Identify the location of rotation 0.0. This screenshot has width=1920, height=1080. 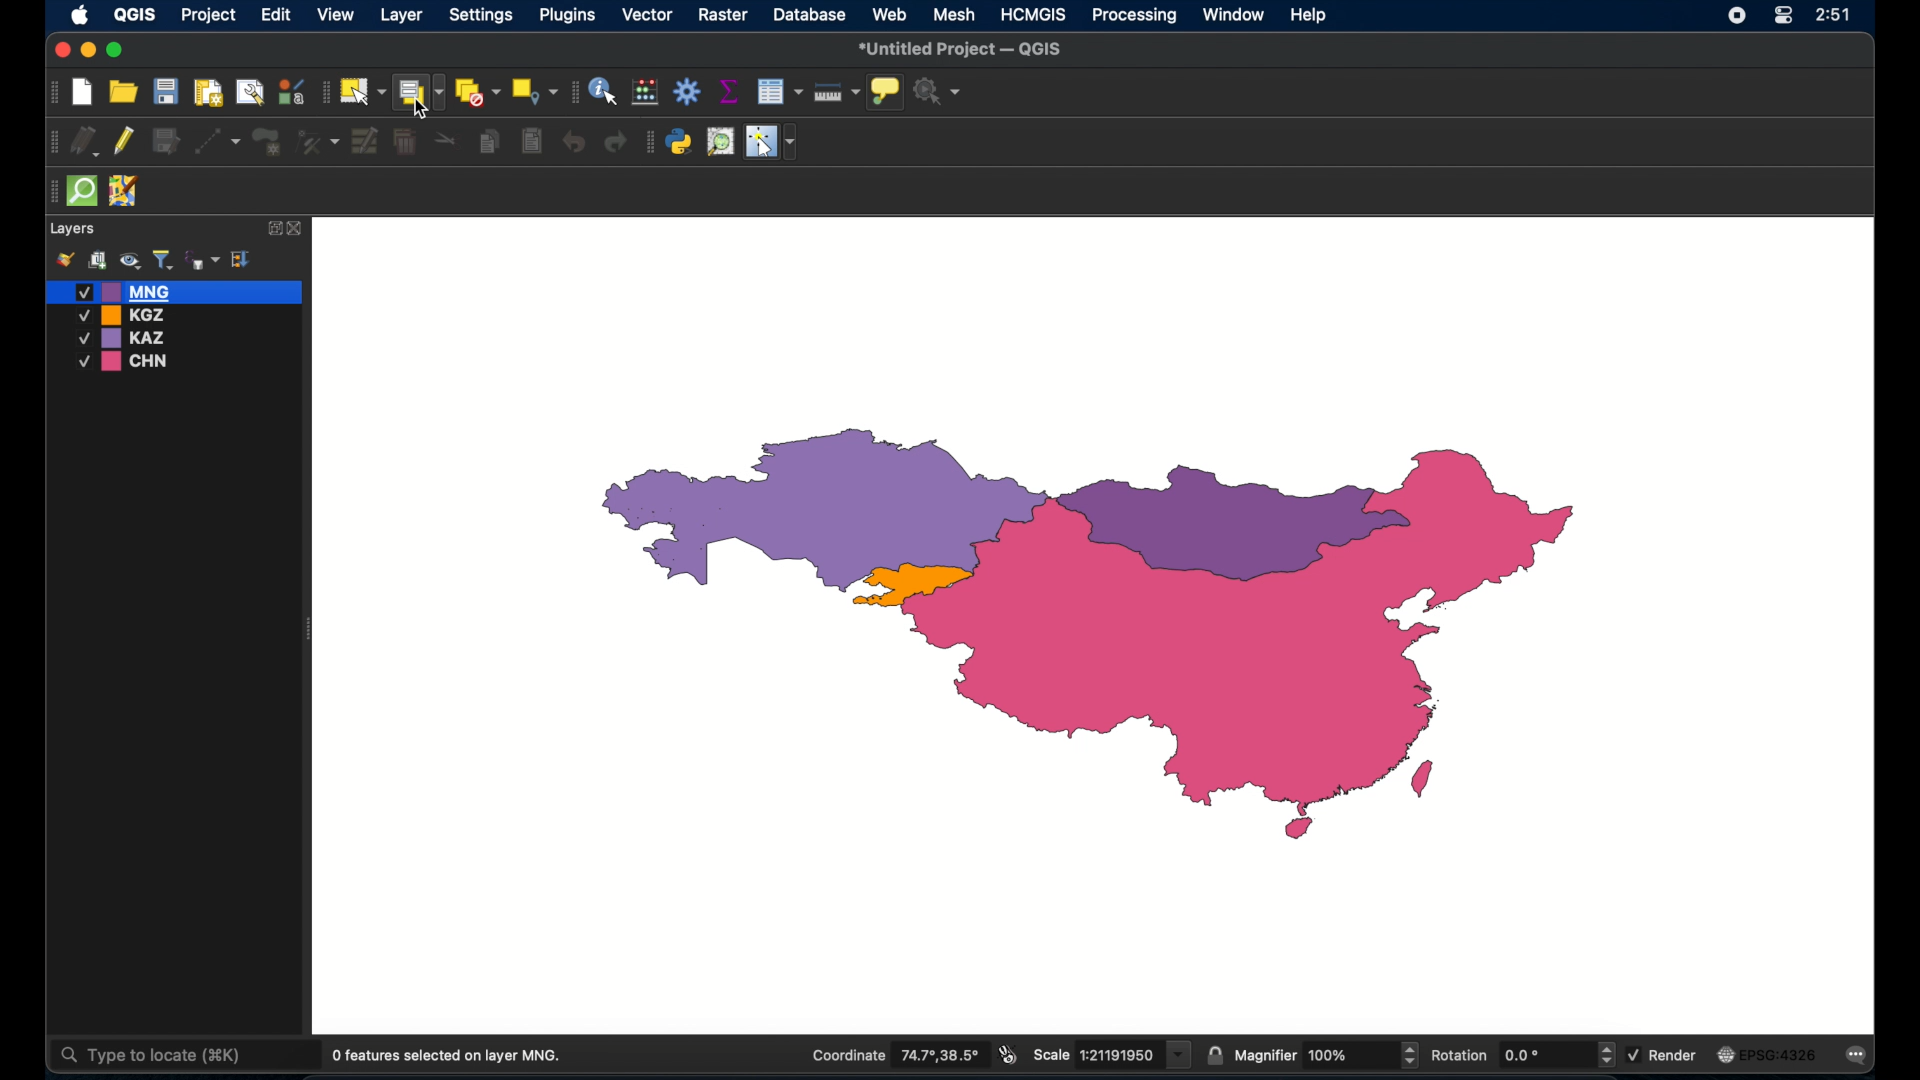
(1524, 1053).